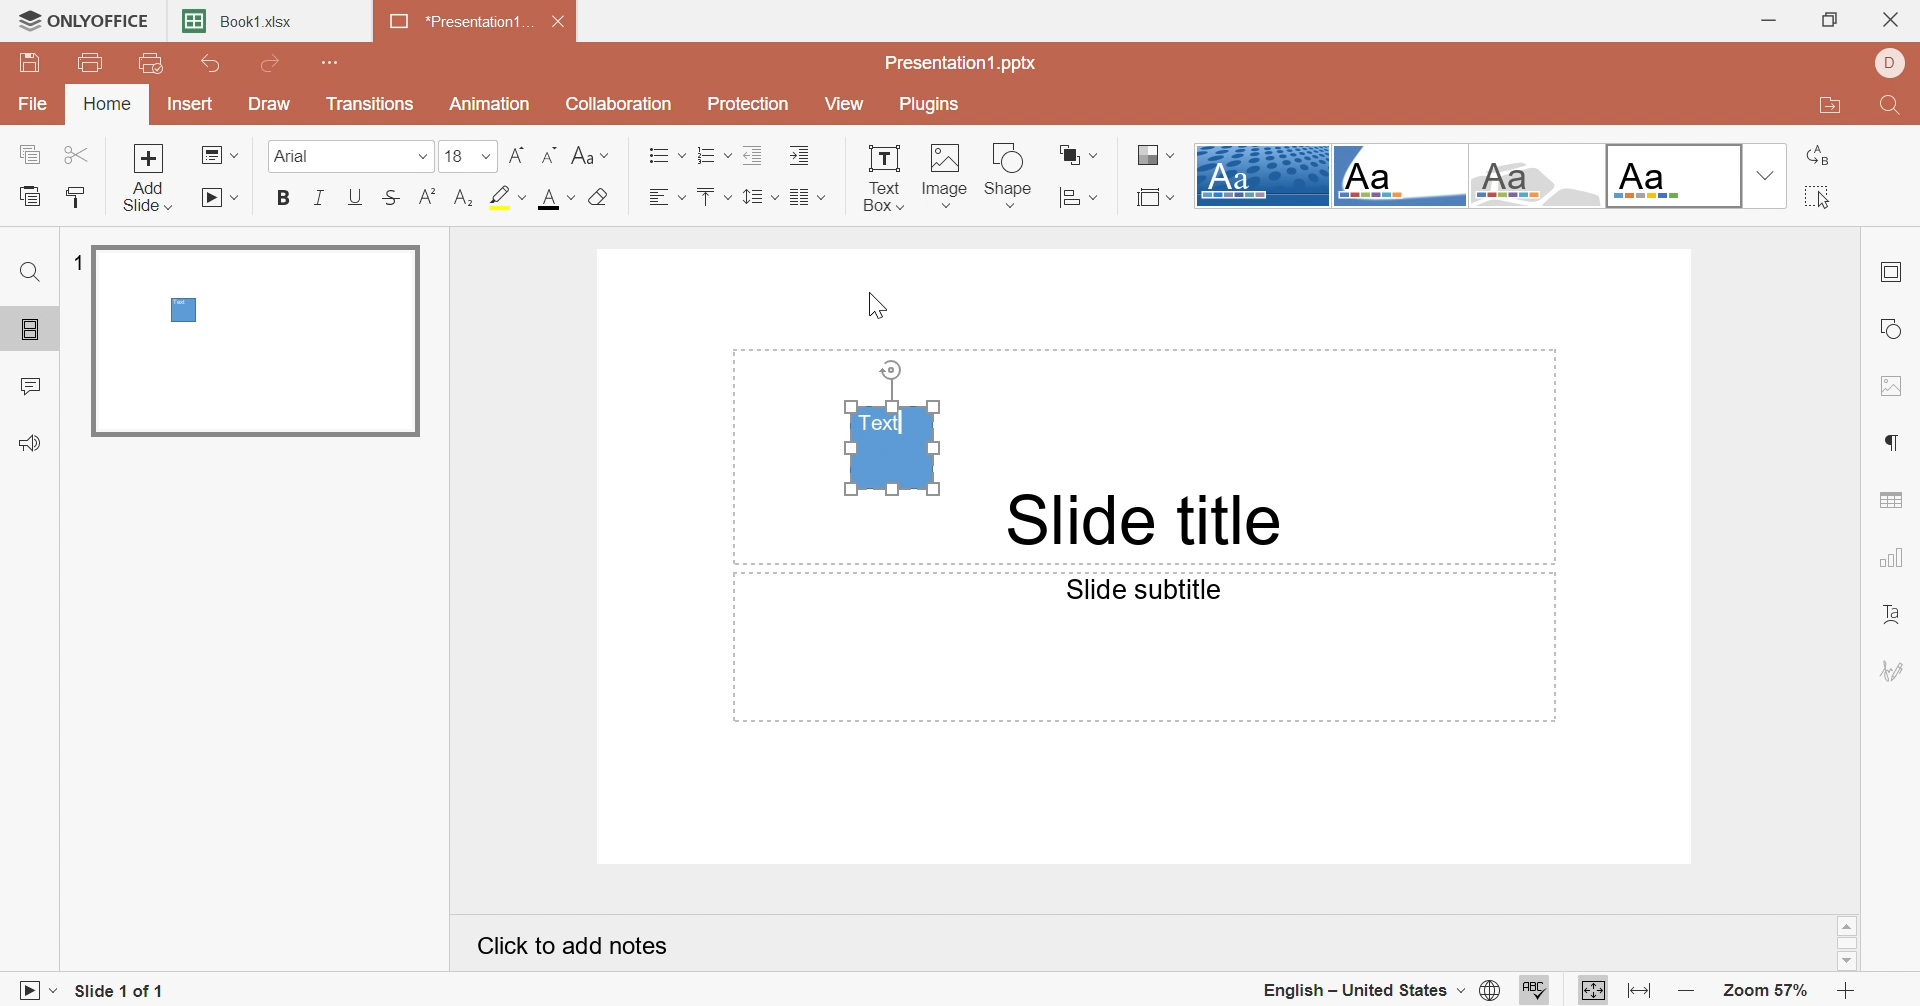  I want to click on Start slideshow, so click(221, 198).